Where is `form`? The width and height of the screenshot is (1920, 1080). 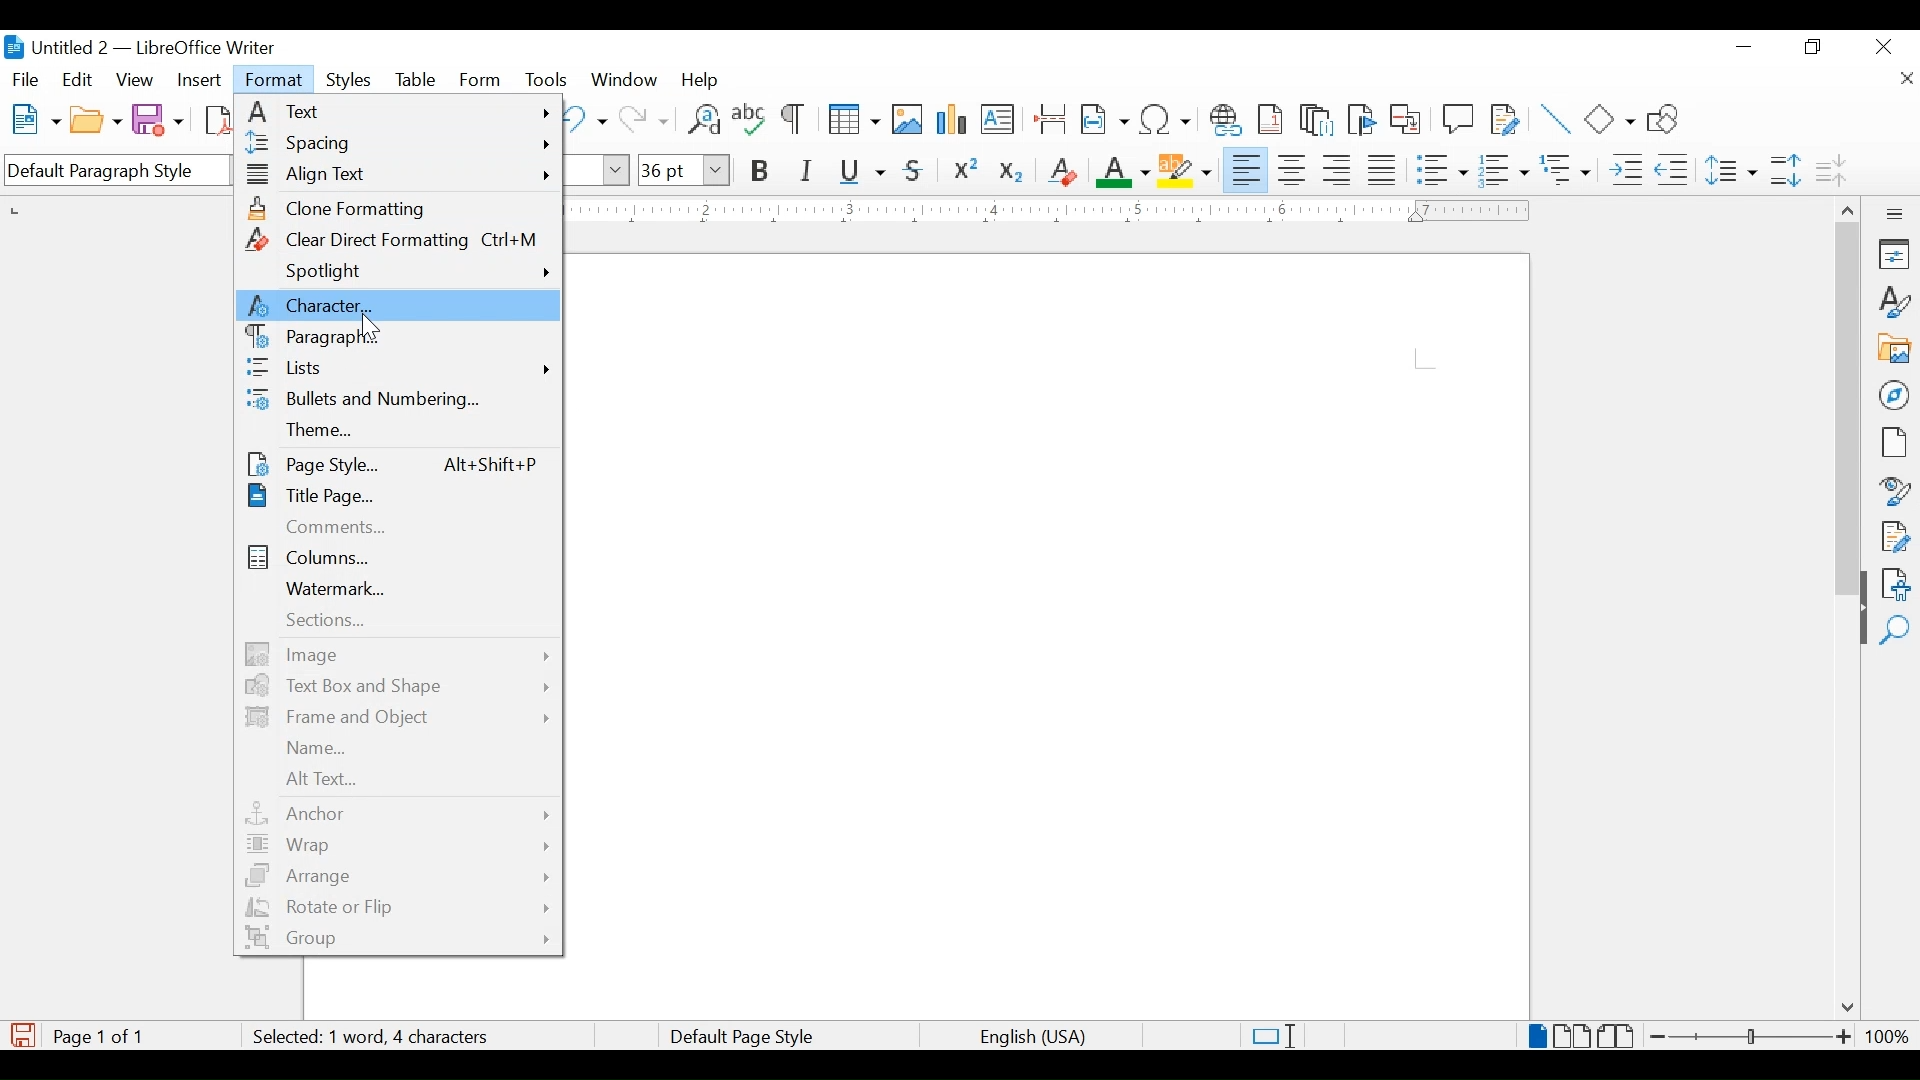 form is located at coordinates (482, 81).